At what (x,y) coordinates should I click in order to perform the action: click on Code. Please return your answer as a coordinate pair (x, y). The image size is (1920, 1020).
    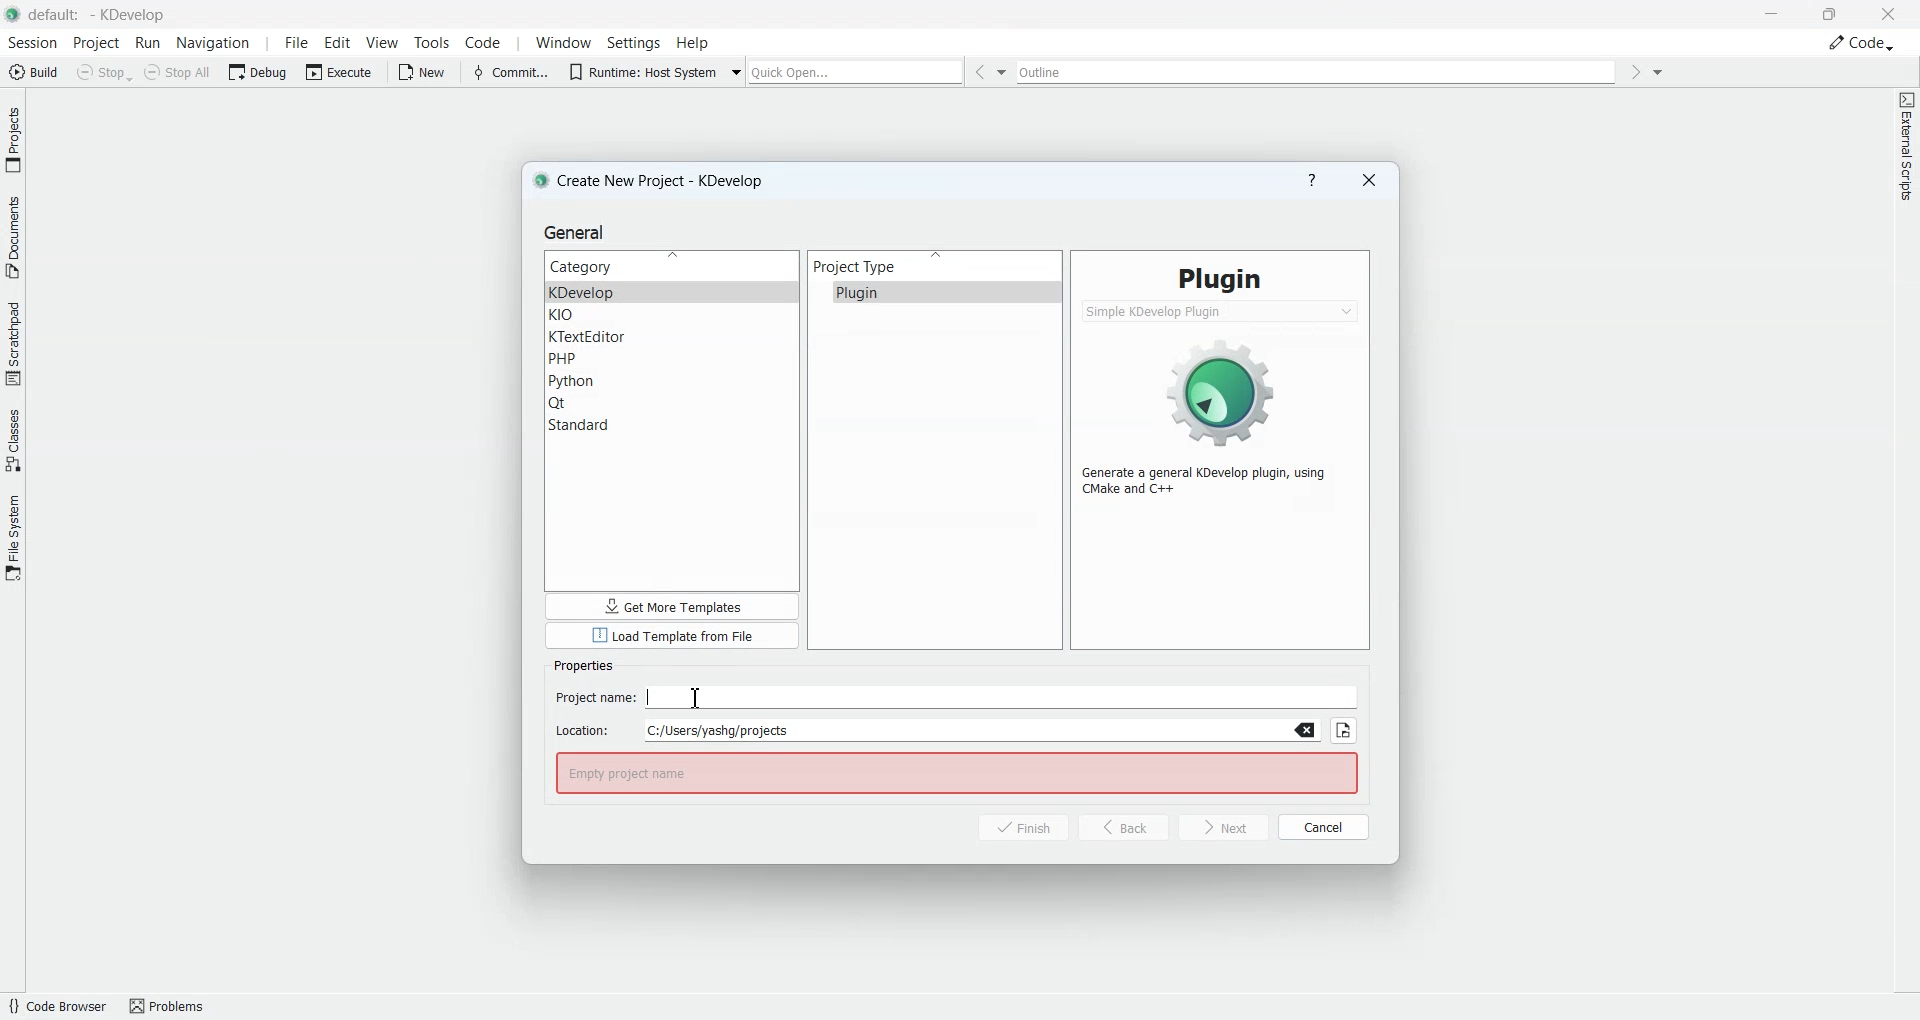
    Looking at the image, I should click on (484, 42).